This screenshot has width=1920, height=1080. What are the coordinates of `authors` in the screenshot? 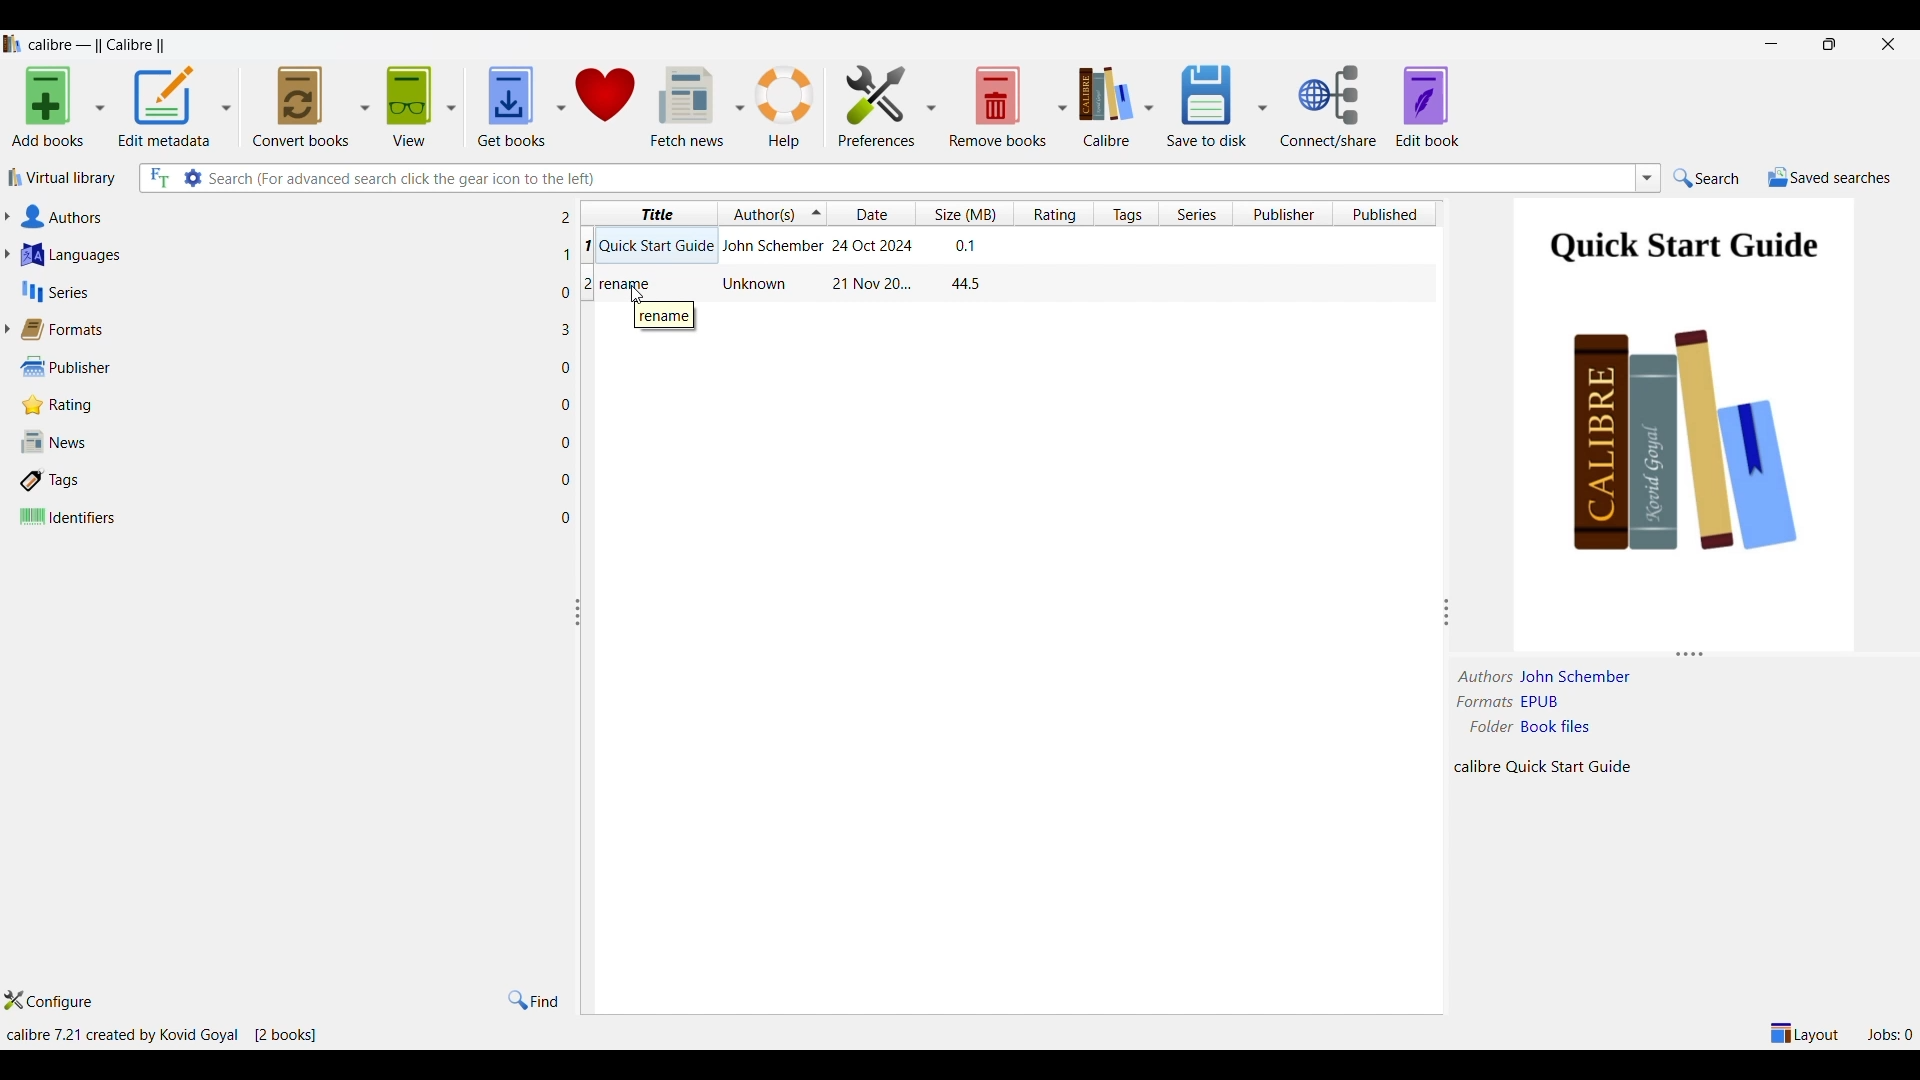 It's located at (1485, 678).